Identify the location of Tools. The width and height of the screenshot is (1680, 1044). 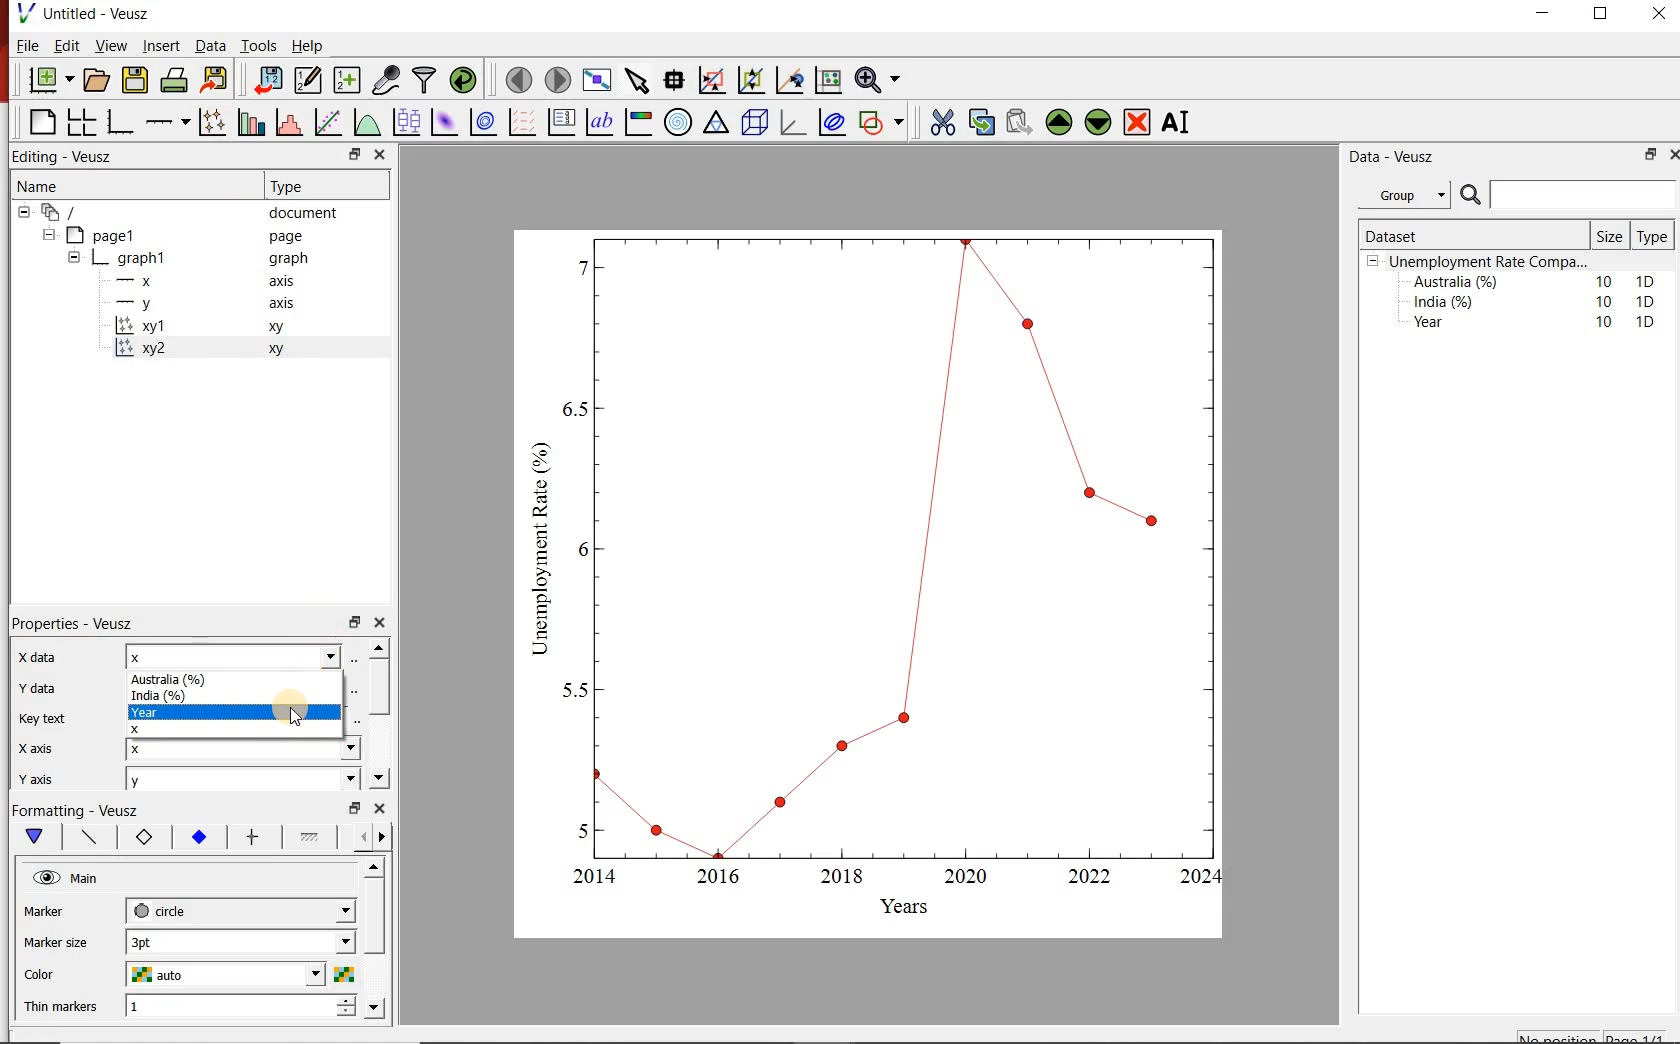
(260, 45).